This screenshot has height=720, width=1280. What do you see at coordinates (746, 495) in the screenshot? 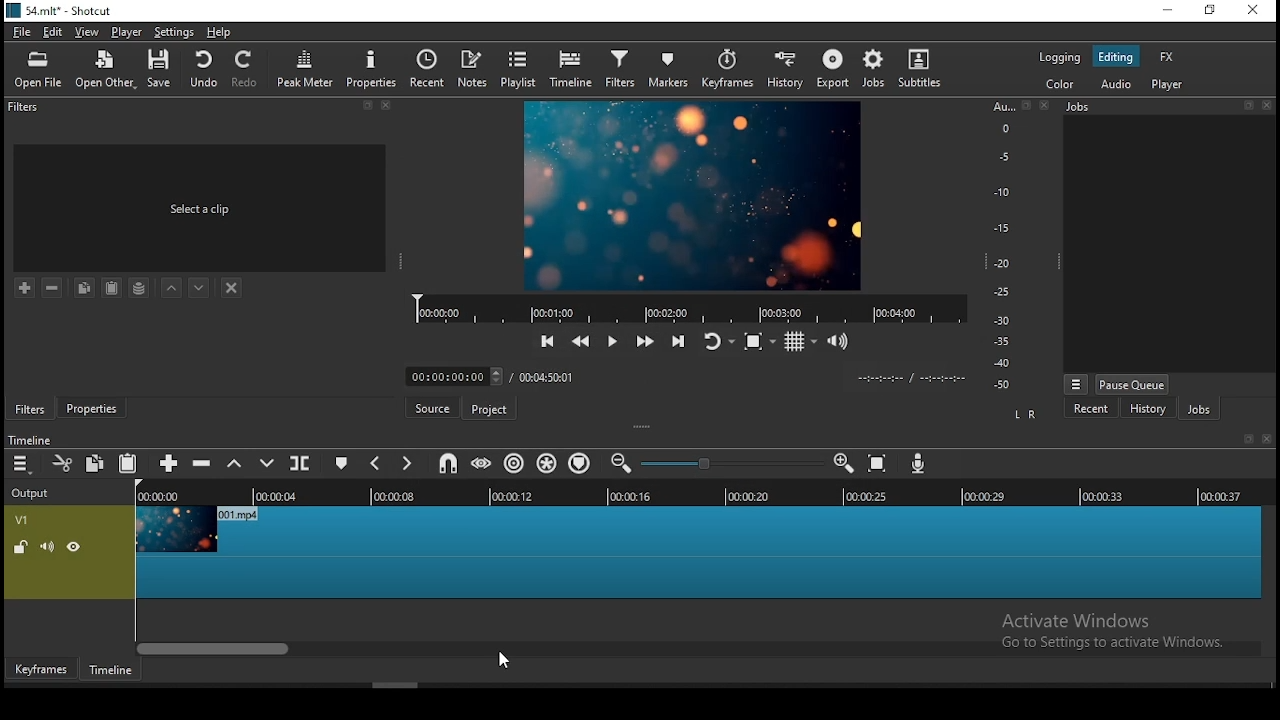
I see `00:00:20` at bounding box center [746, 495].